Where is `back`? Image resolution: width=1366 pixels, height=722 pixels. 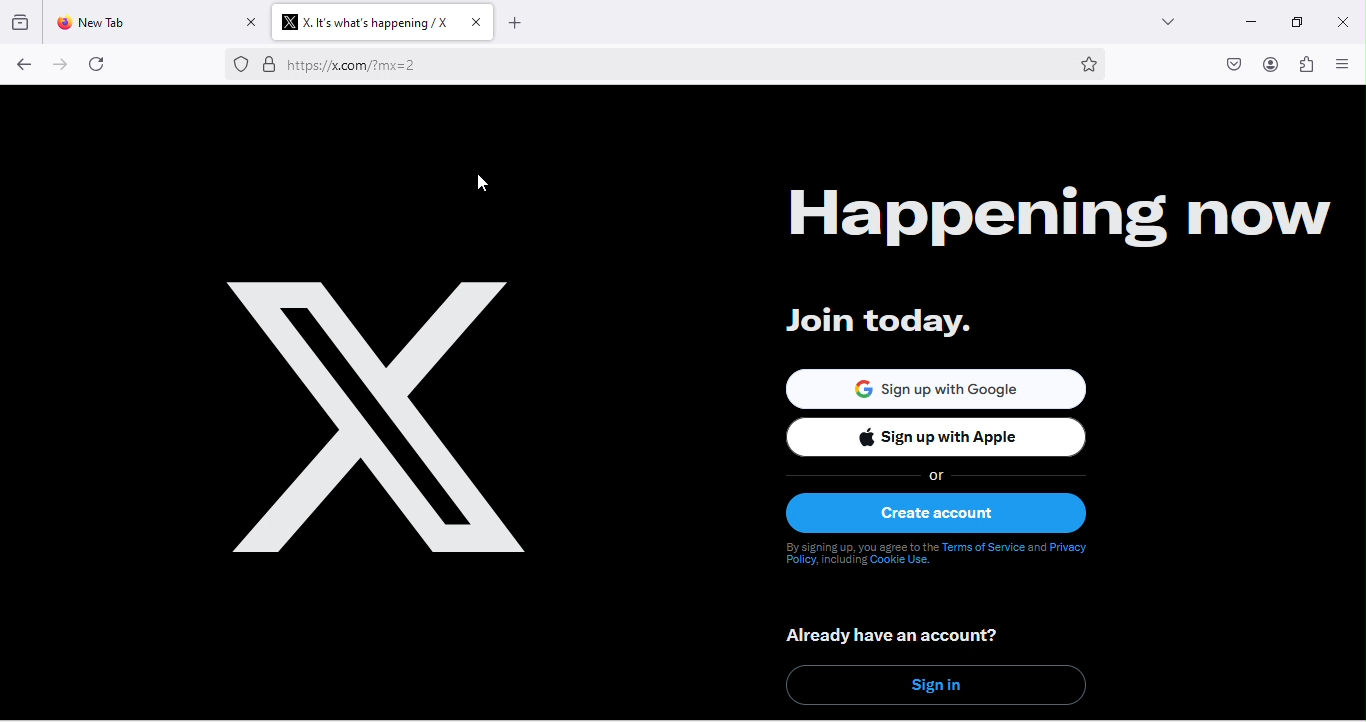 back is located at coordinates (23, 65).